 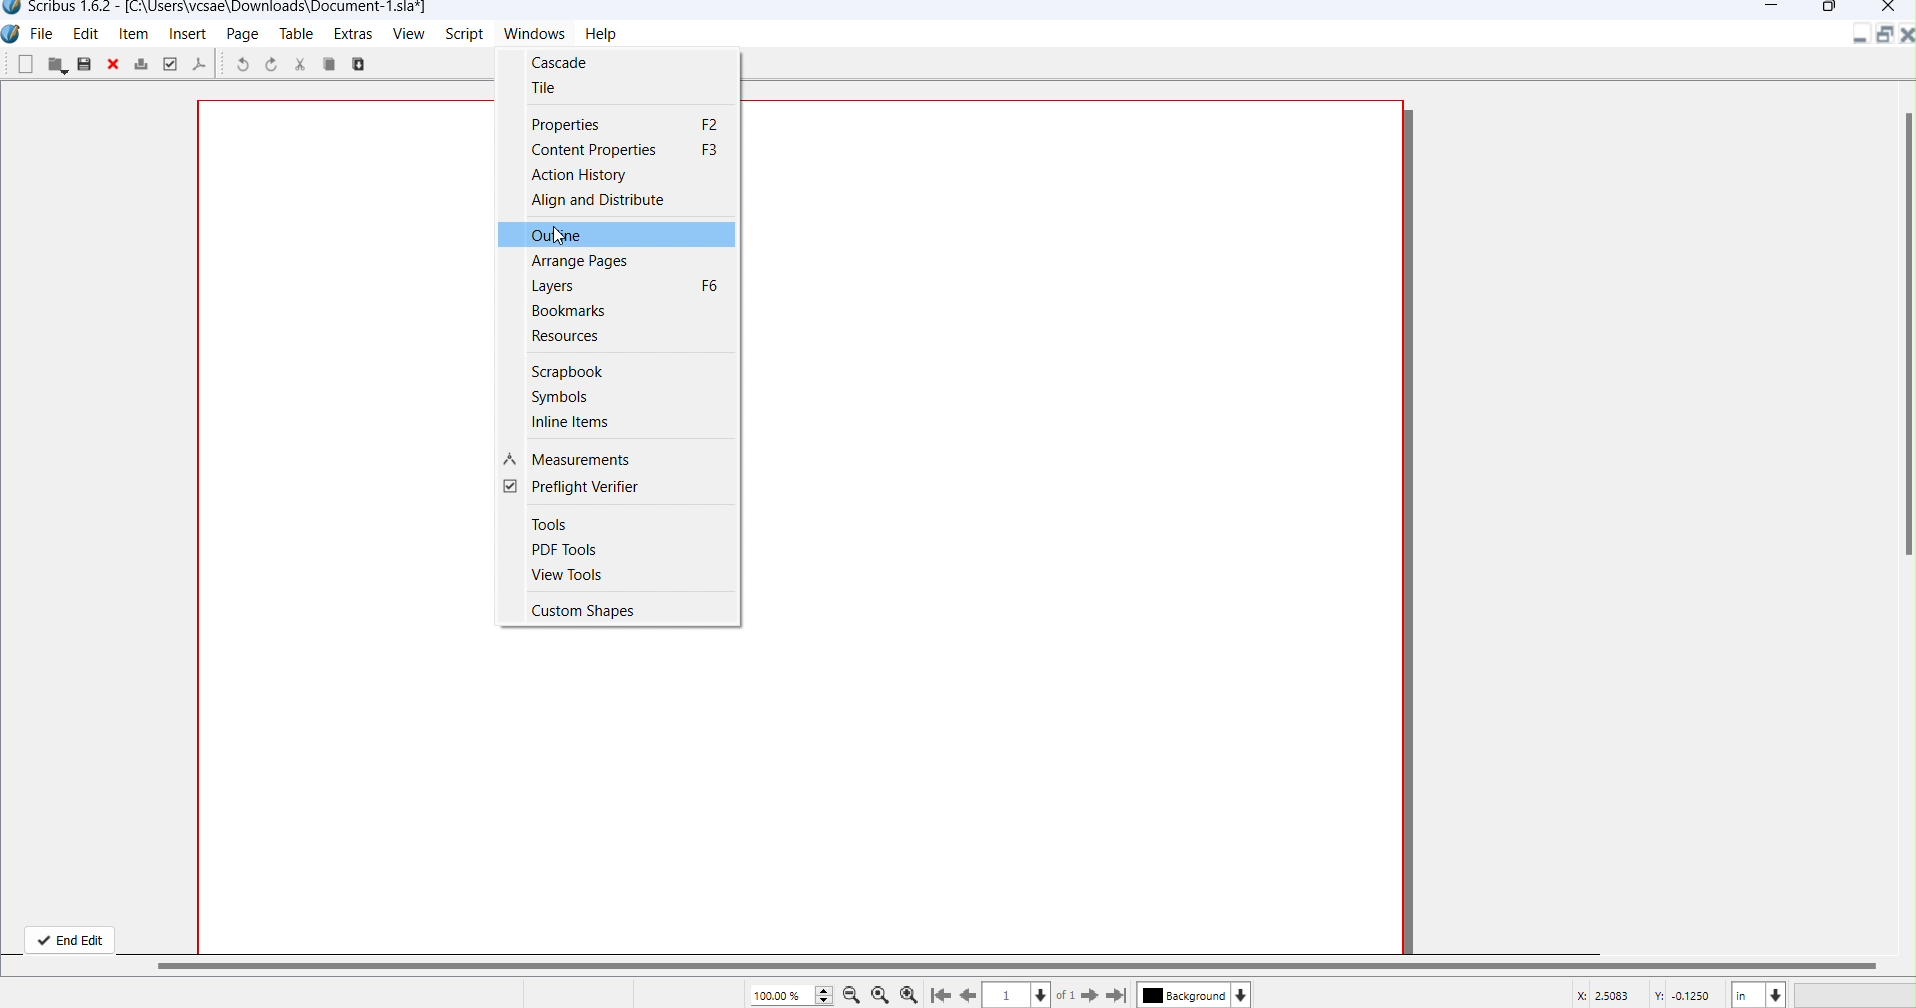 What do you see at coordinates (1243, 994) in the screenshot?
I see `down` at bounding box center [1243, 994].